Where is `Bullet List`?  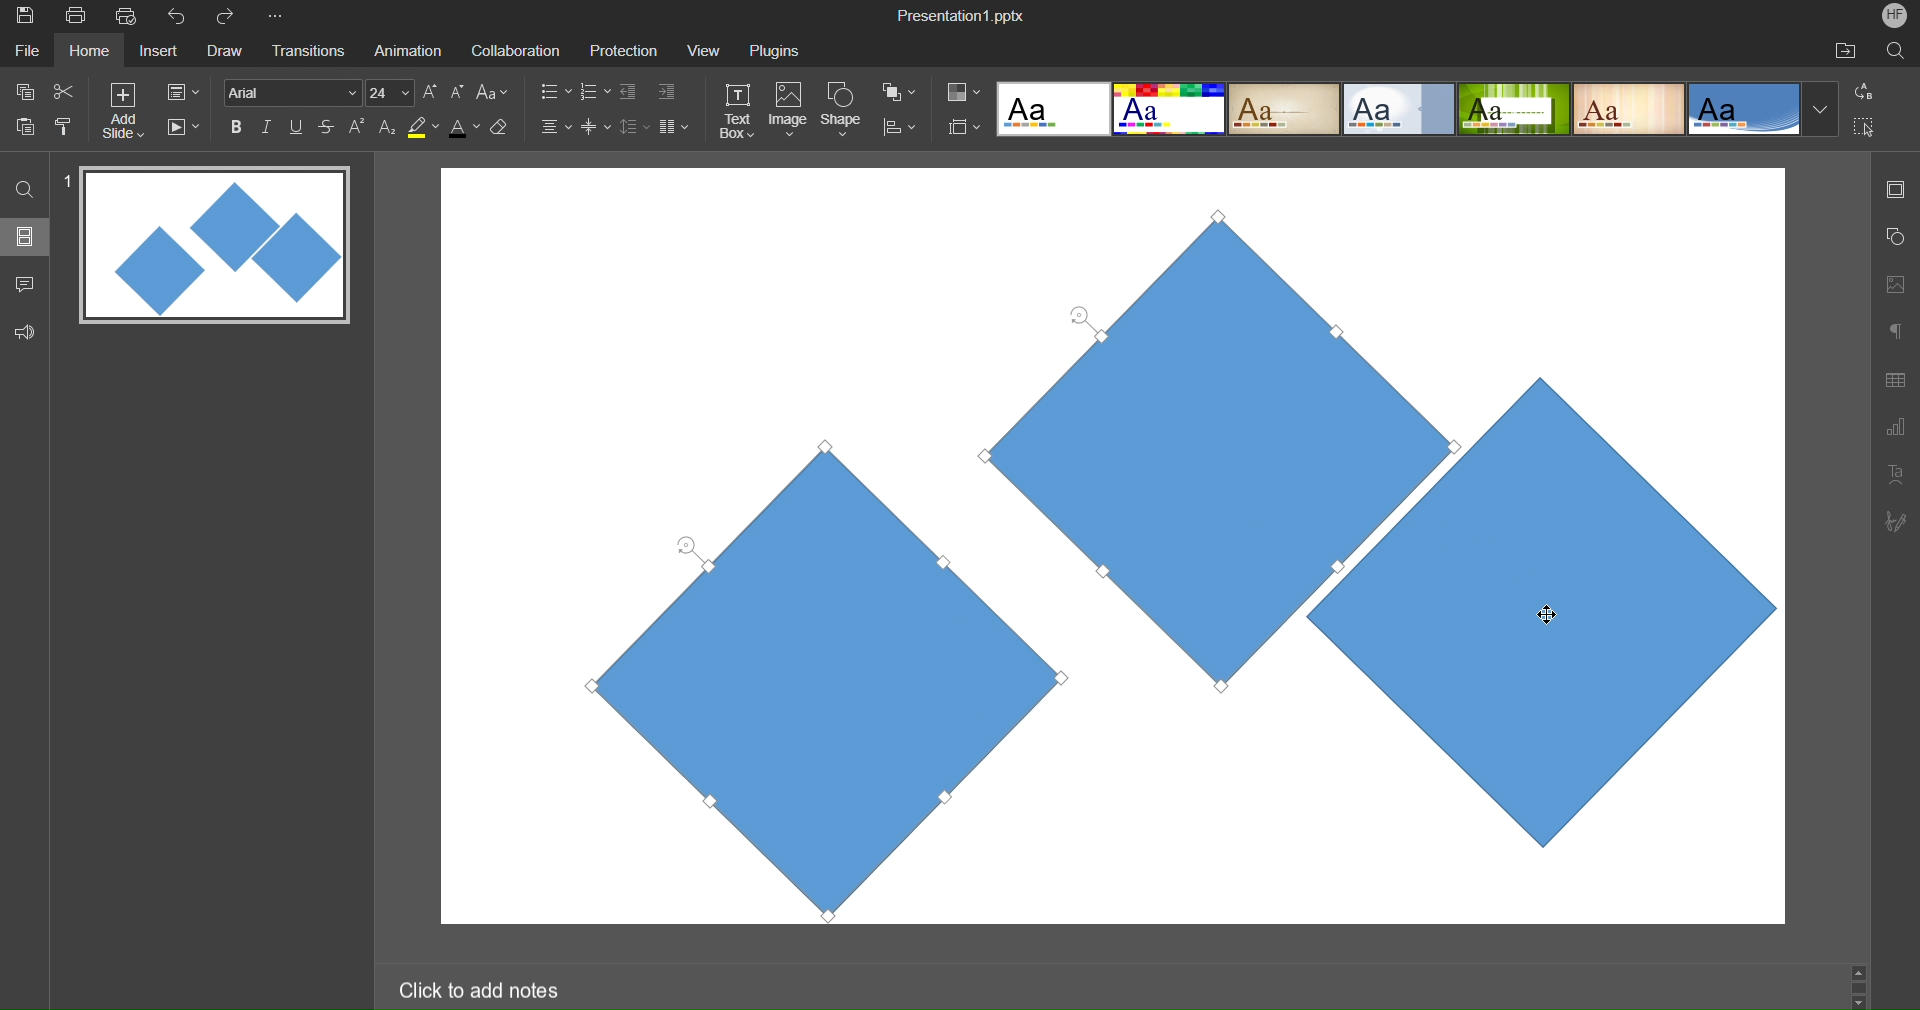 Bullet List is located at coordinates (554, 93).